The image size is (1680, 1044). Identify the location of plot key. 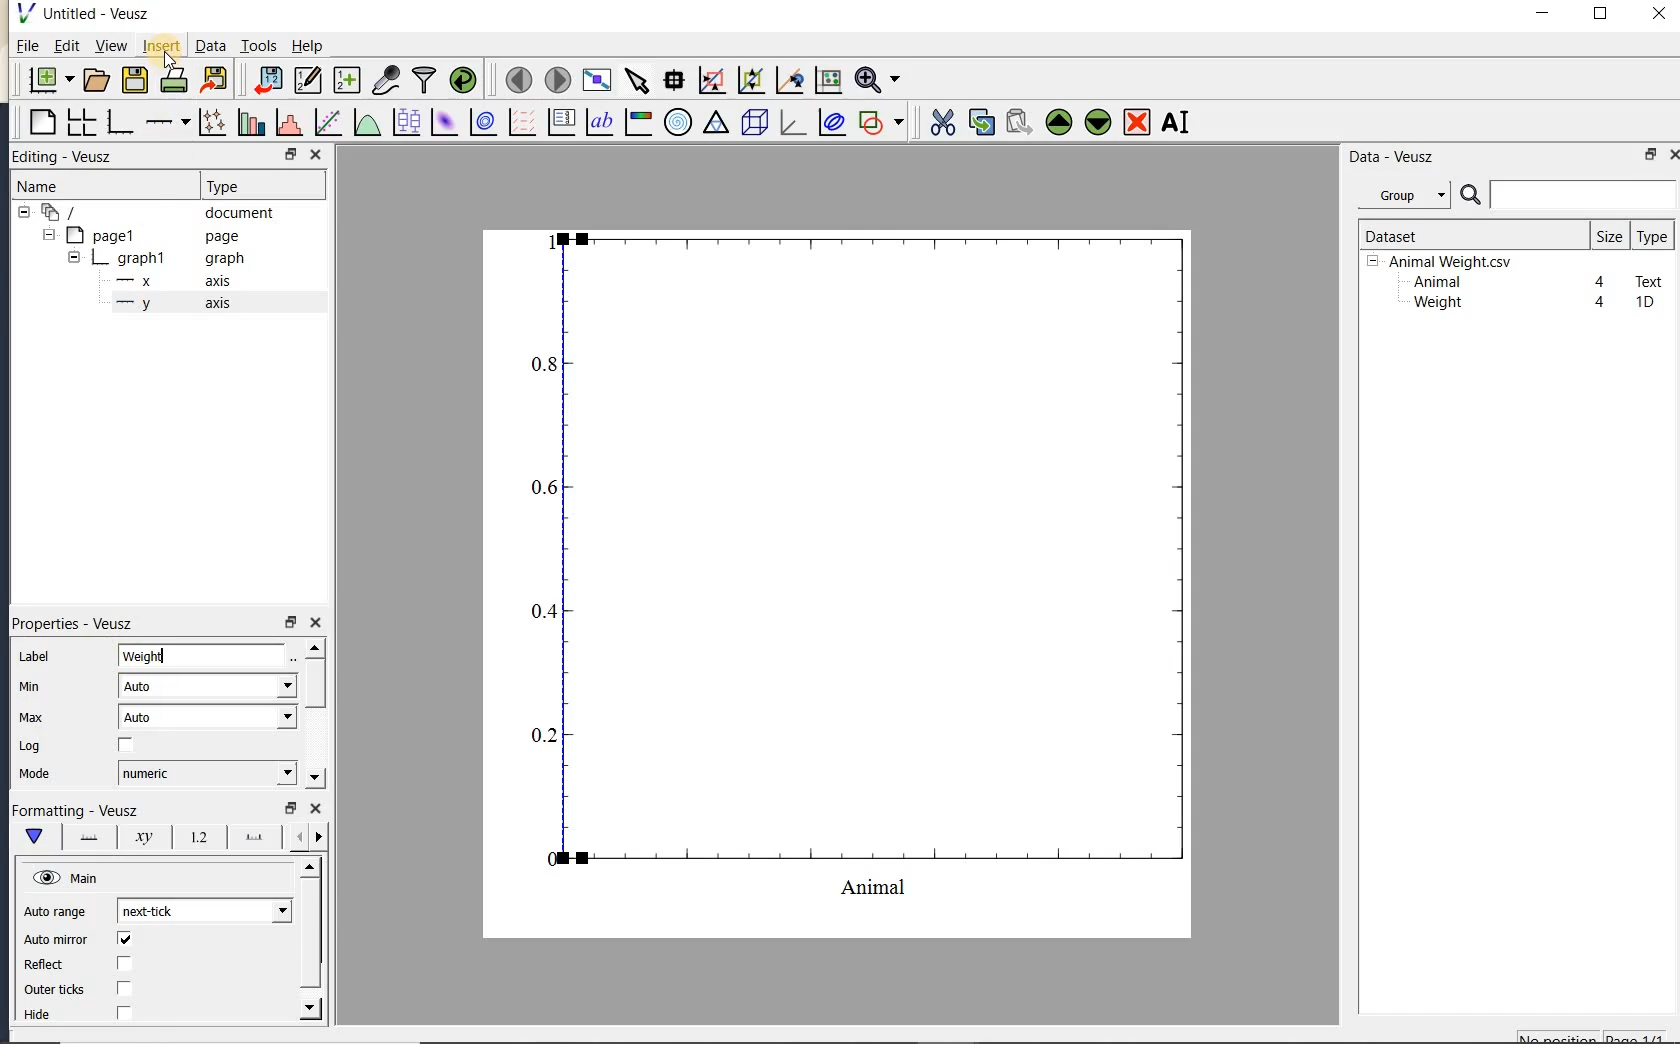
(559, 122).